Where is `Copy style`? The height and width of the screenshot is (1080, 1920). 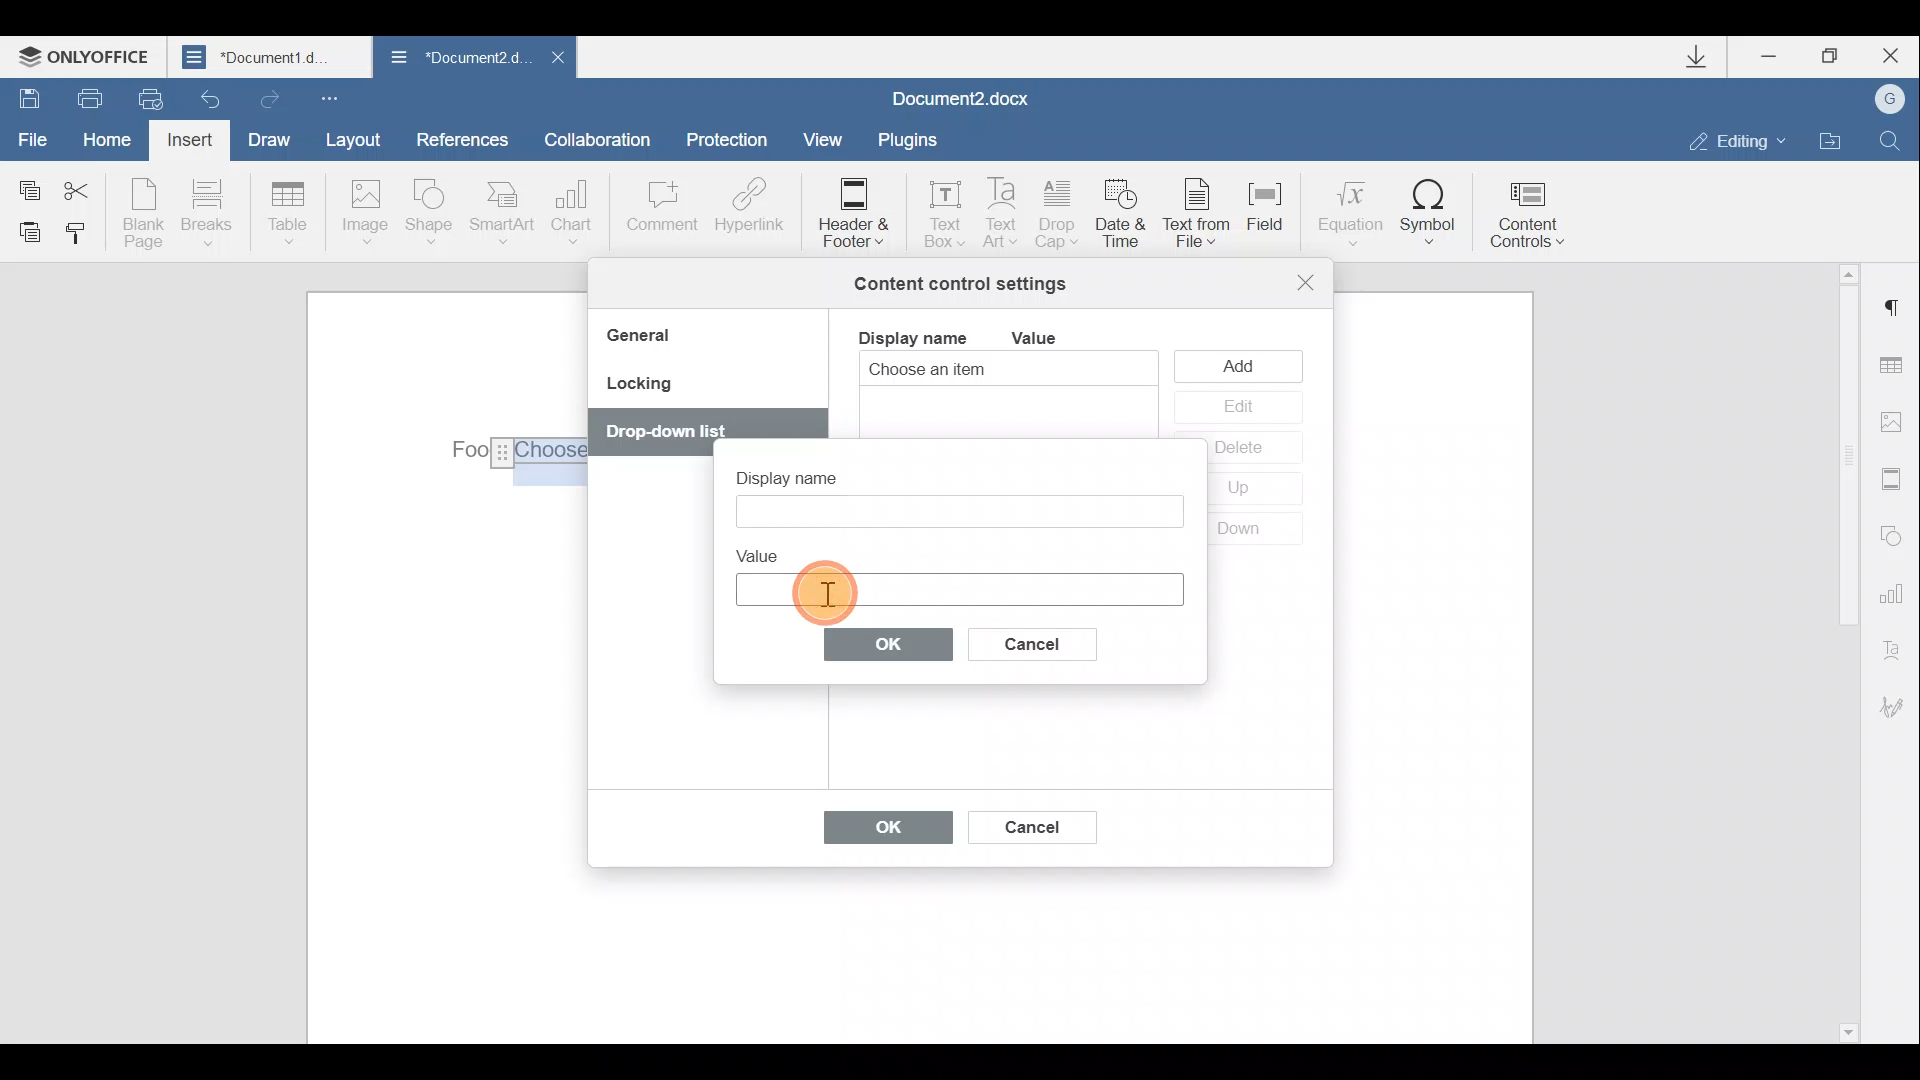
Copy style is located at coordinates (78, 237).